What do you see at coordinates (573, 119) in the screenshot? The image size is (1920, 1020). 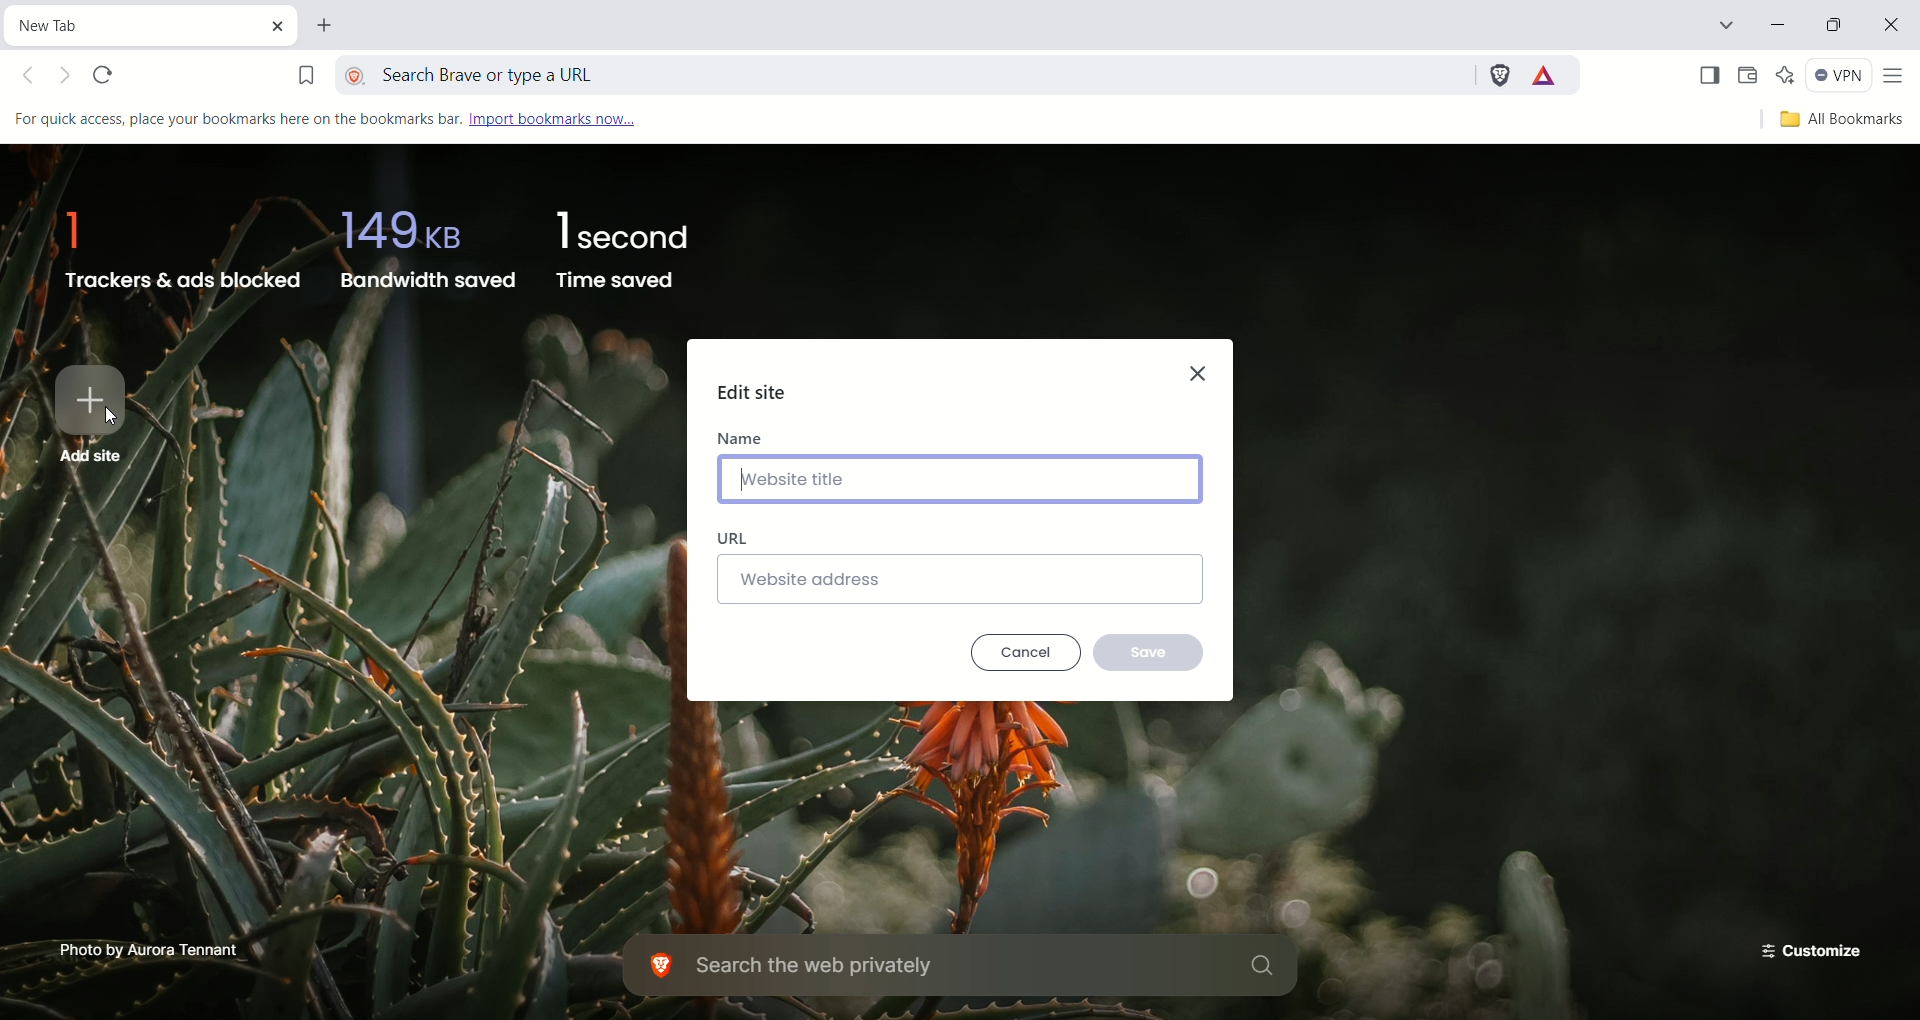 I see `import bookmarks now` at bounding box center [573, 119].